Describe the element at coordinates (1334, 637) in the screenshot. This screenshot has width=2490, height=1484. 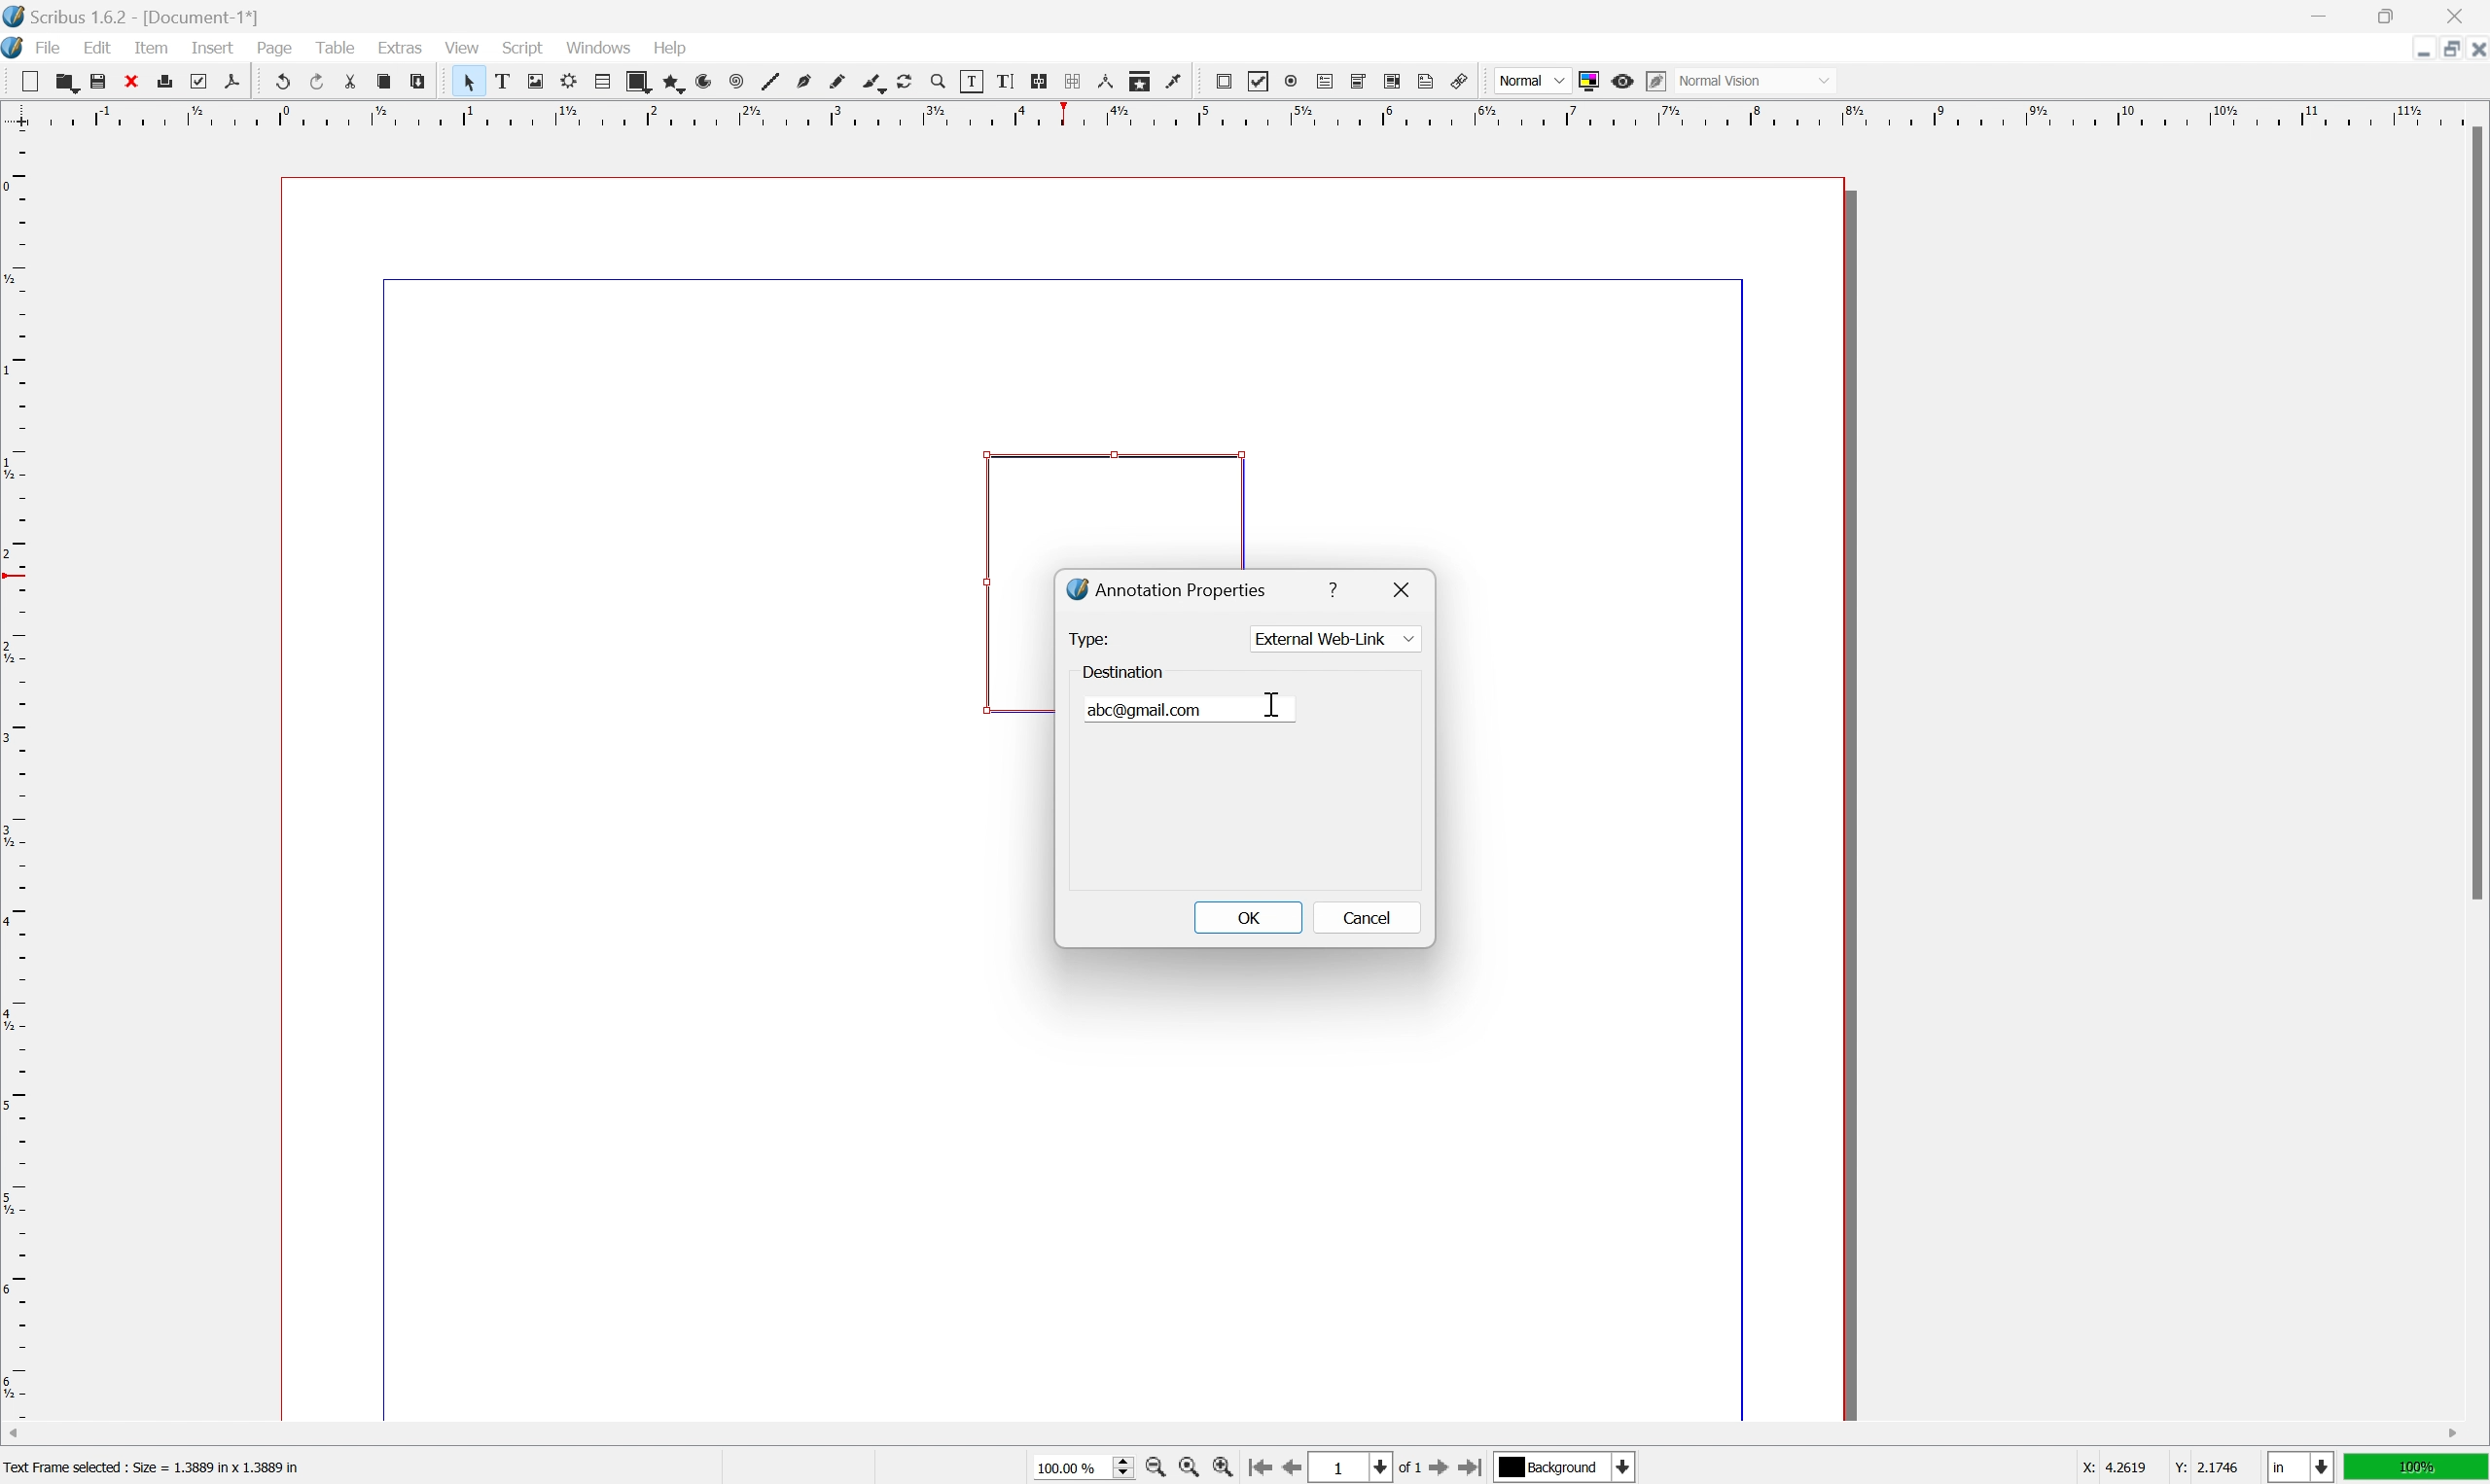
I see `external web link` at that location.